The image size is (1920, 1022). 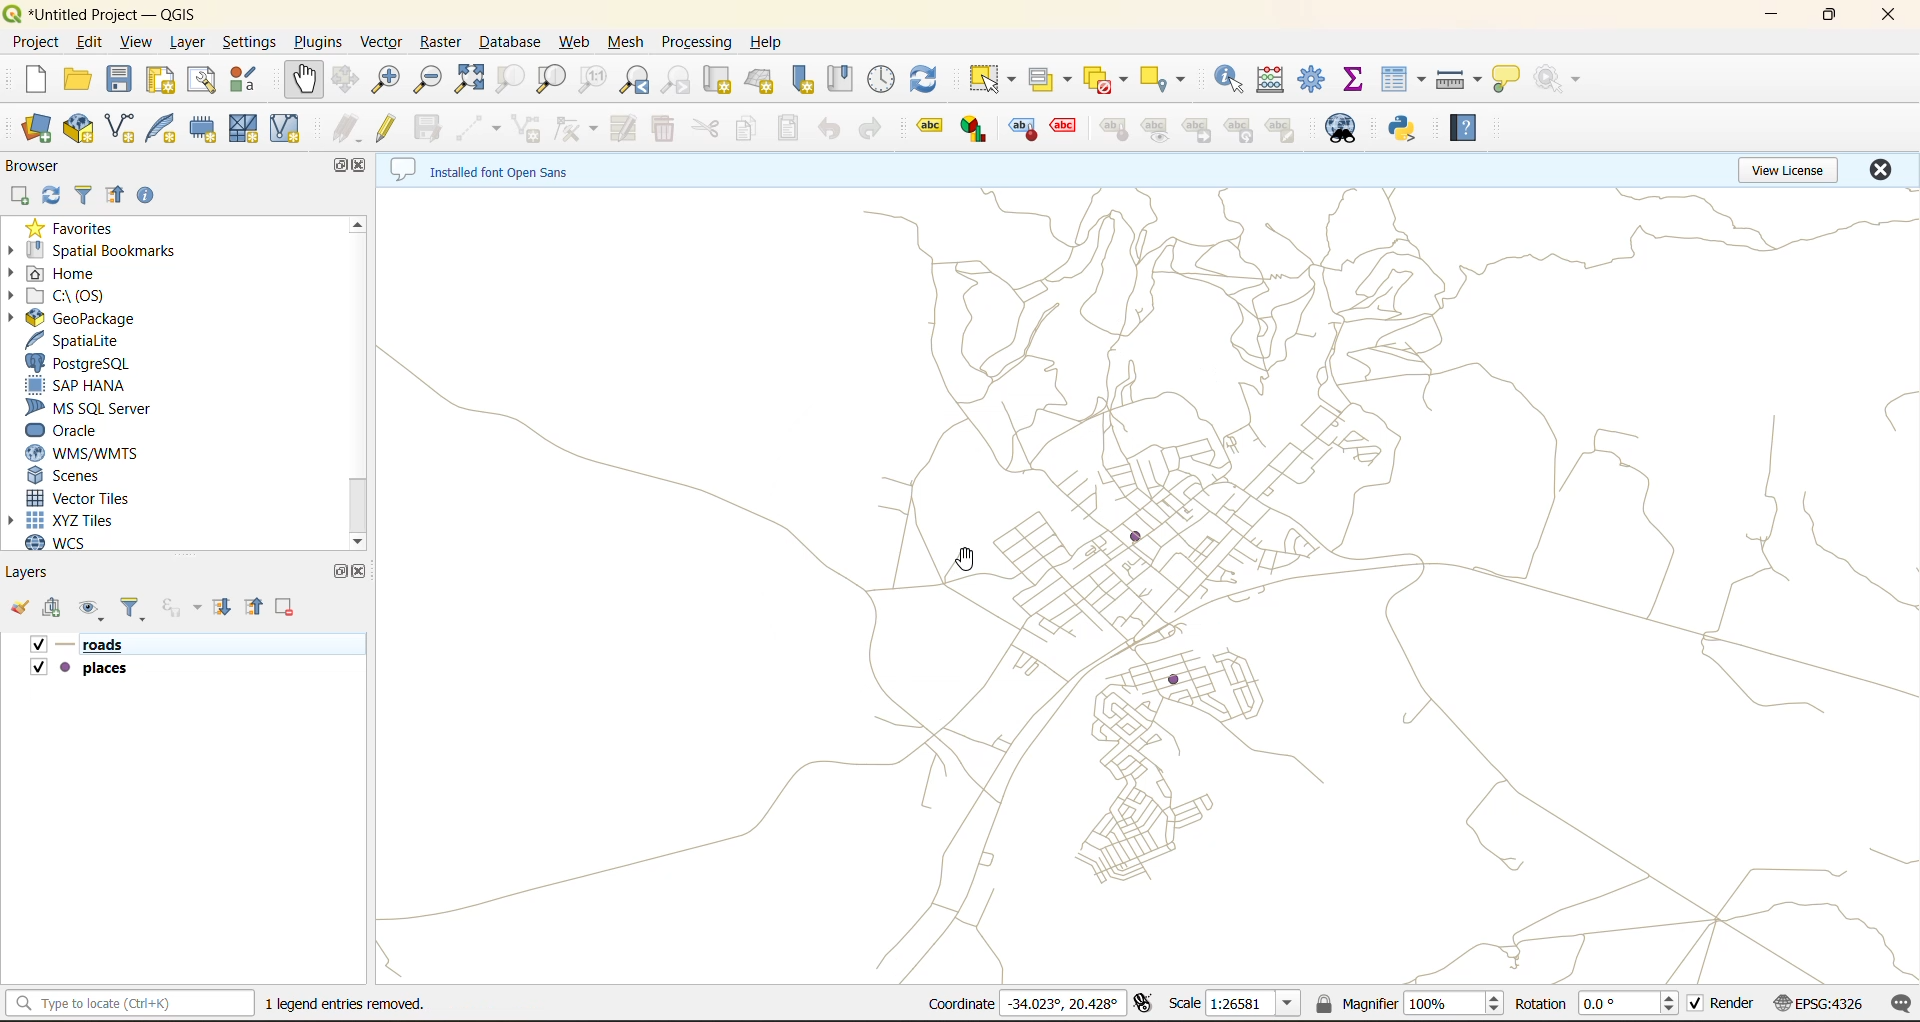 I want to click on mesh, so click(x=627, y=41).